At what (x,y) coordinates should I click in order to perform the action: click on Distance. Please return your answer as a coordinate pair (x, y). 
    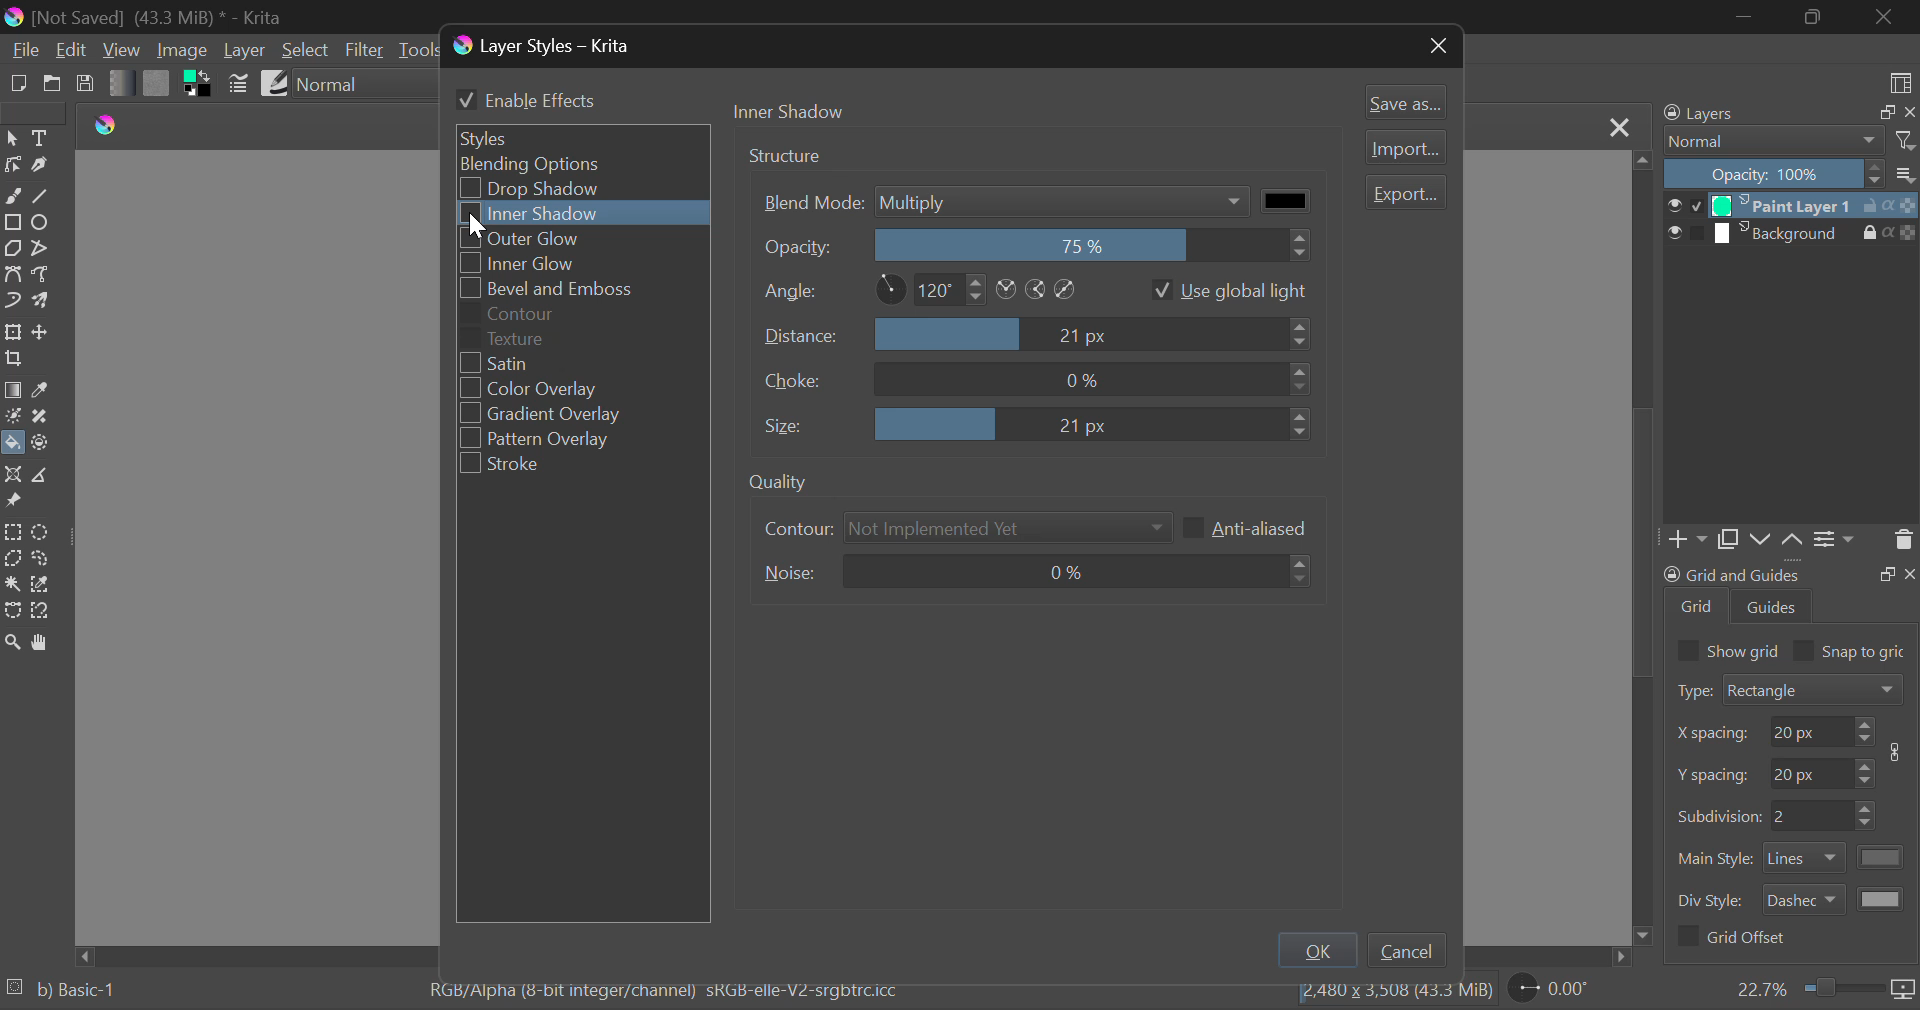
    Looking at the image, I should click on (1039, 335).